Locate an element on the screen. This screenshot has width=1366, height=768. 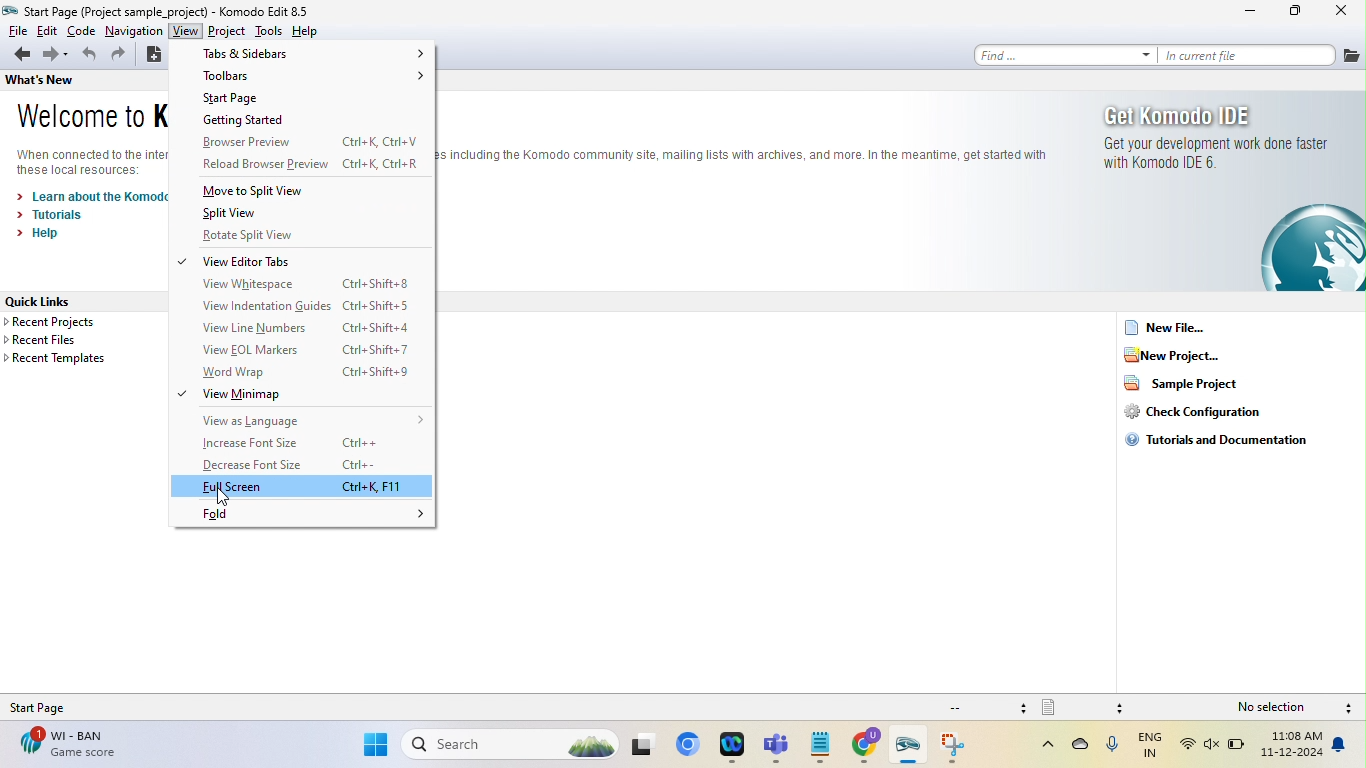
new project is located at coordinates (1198, 354).